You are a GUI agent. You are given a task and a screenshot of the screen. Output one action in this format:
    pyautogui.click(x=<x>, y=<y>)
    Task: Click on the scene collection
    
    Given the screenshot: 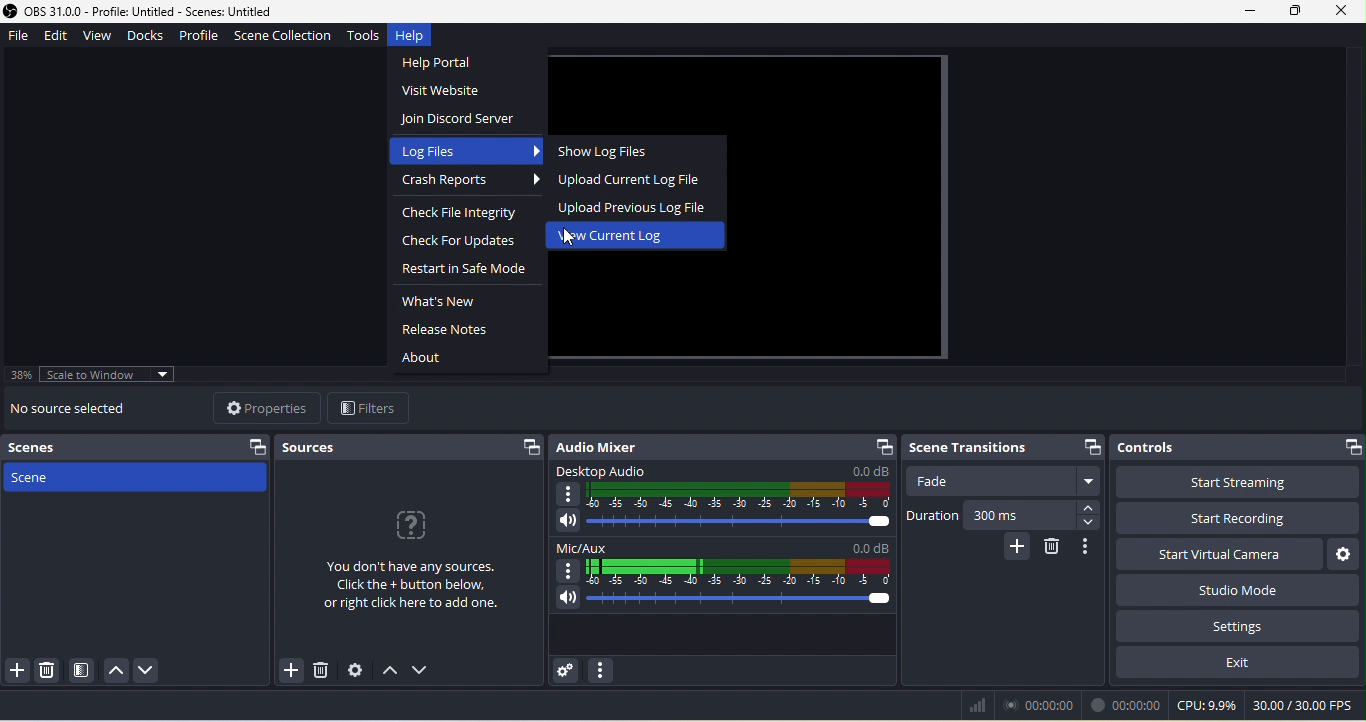 What is the action you would take?
    pyautogui.click(x=283, y=38)
    